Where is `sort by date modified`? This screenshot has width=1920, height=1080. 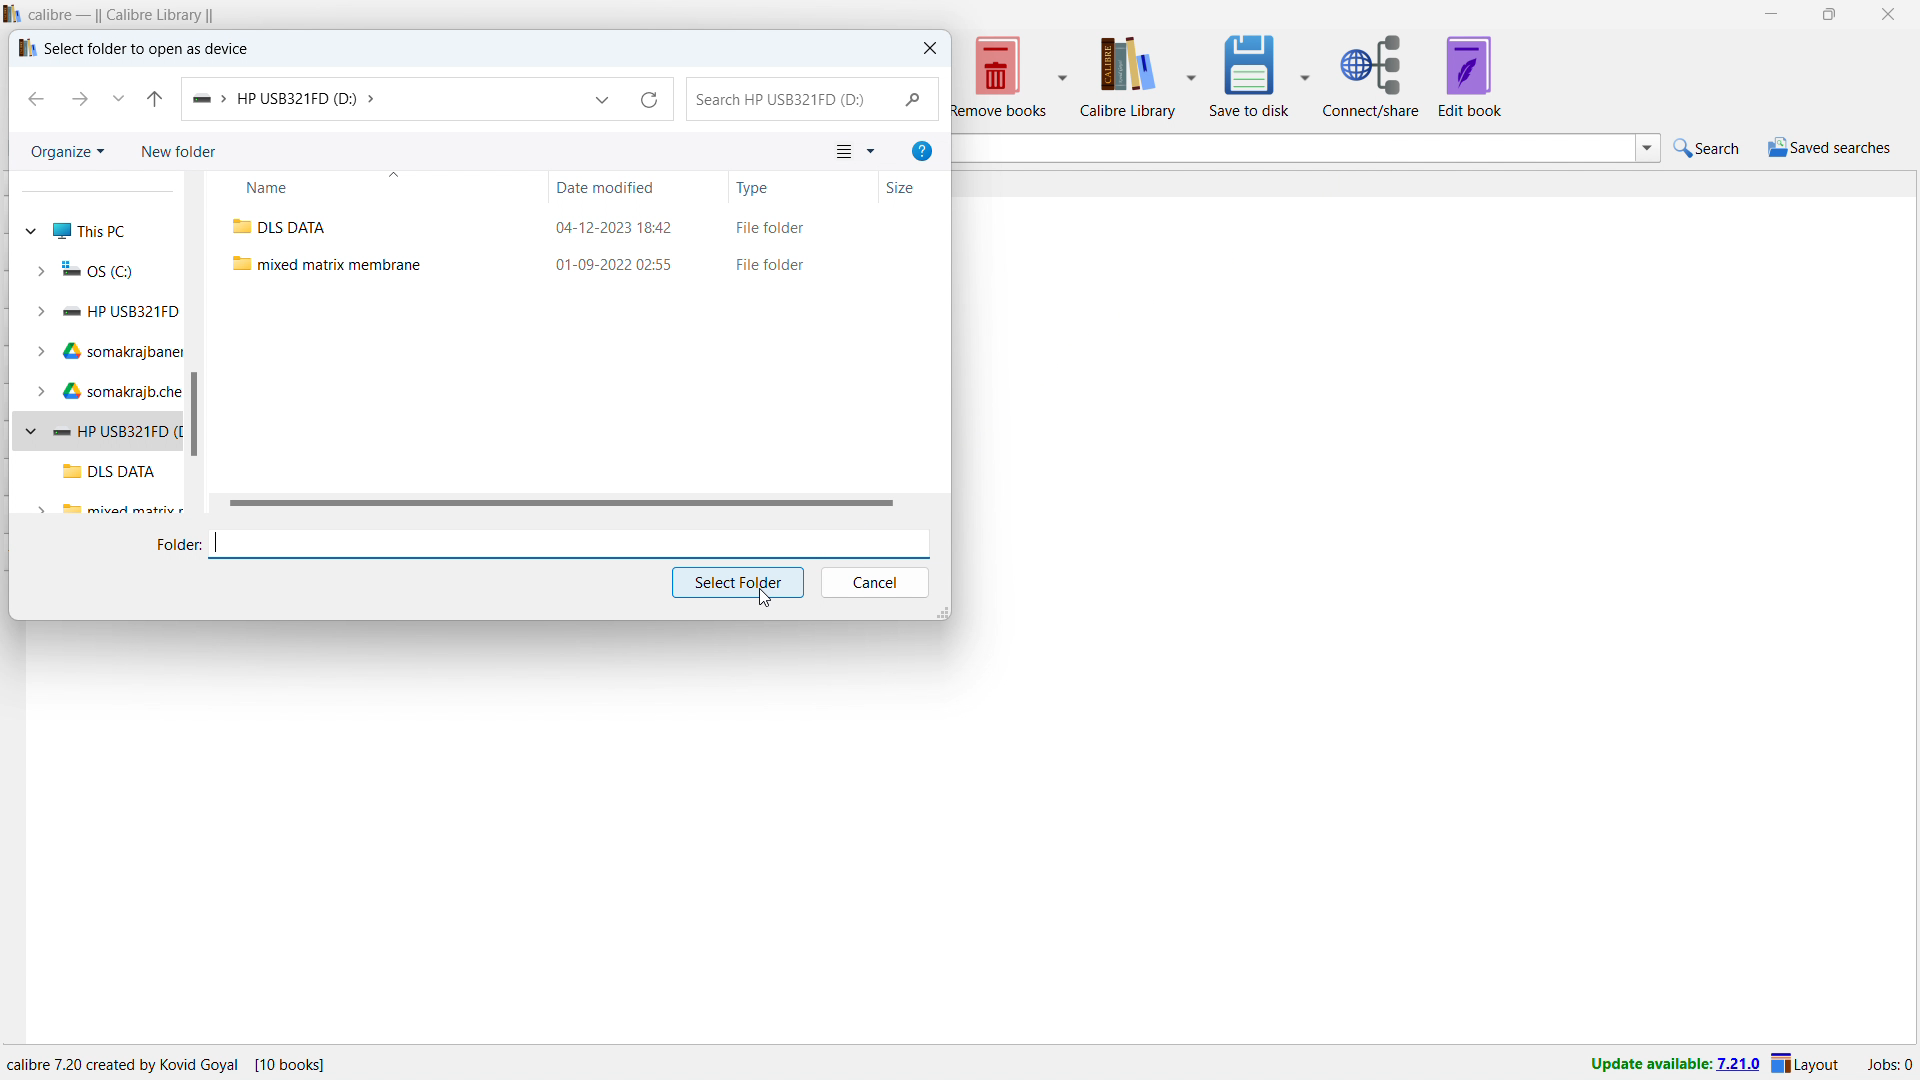 sort by date modified is located at coordinates (638, 184).